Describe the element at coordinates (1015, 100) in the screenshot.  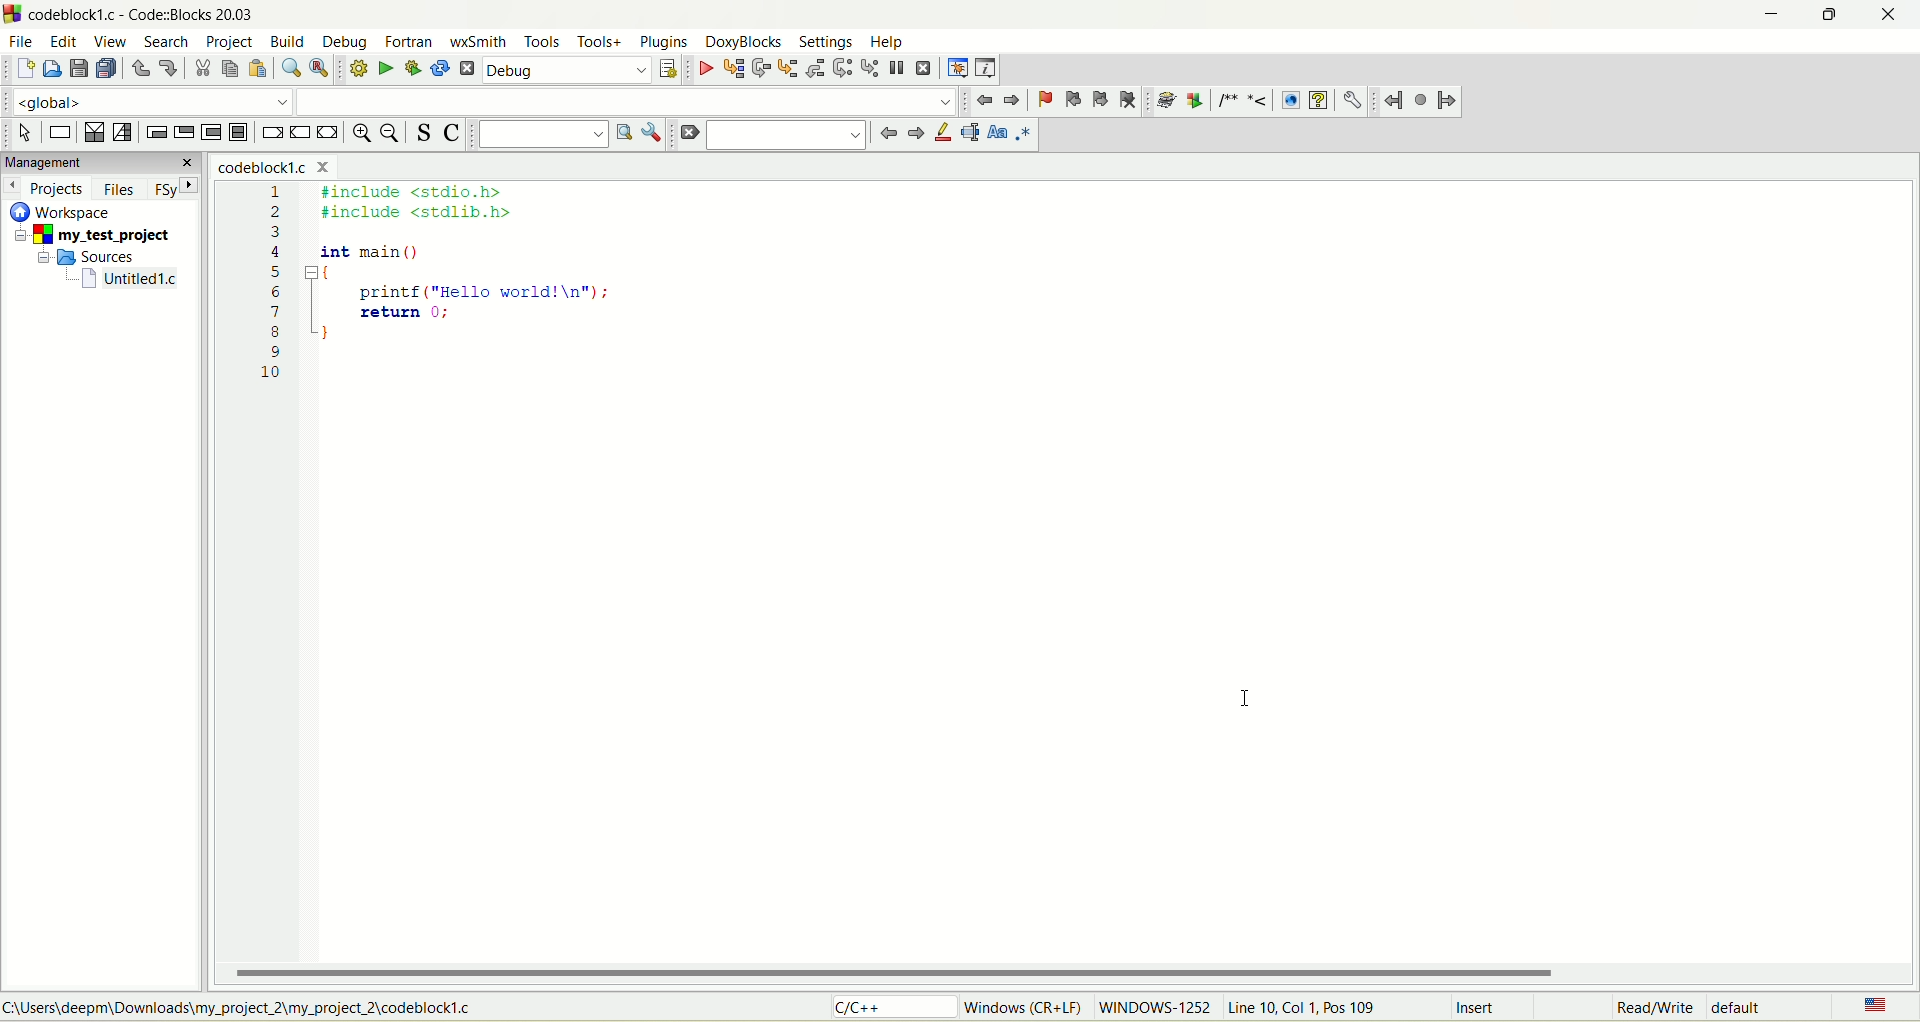
I see `jump forward` at that location.